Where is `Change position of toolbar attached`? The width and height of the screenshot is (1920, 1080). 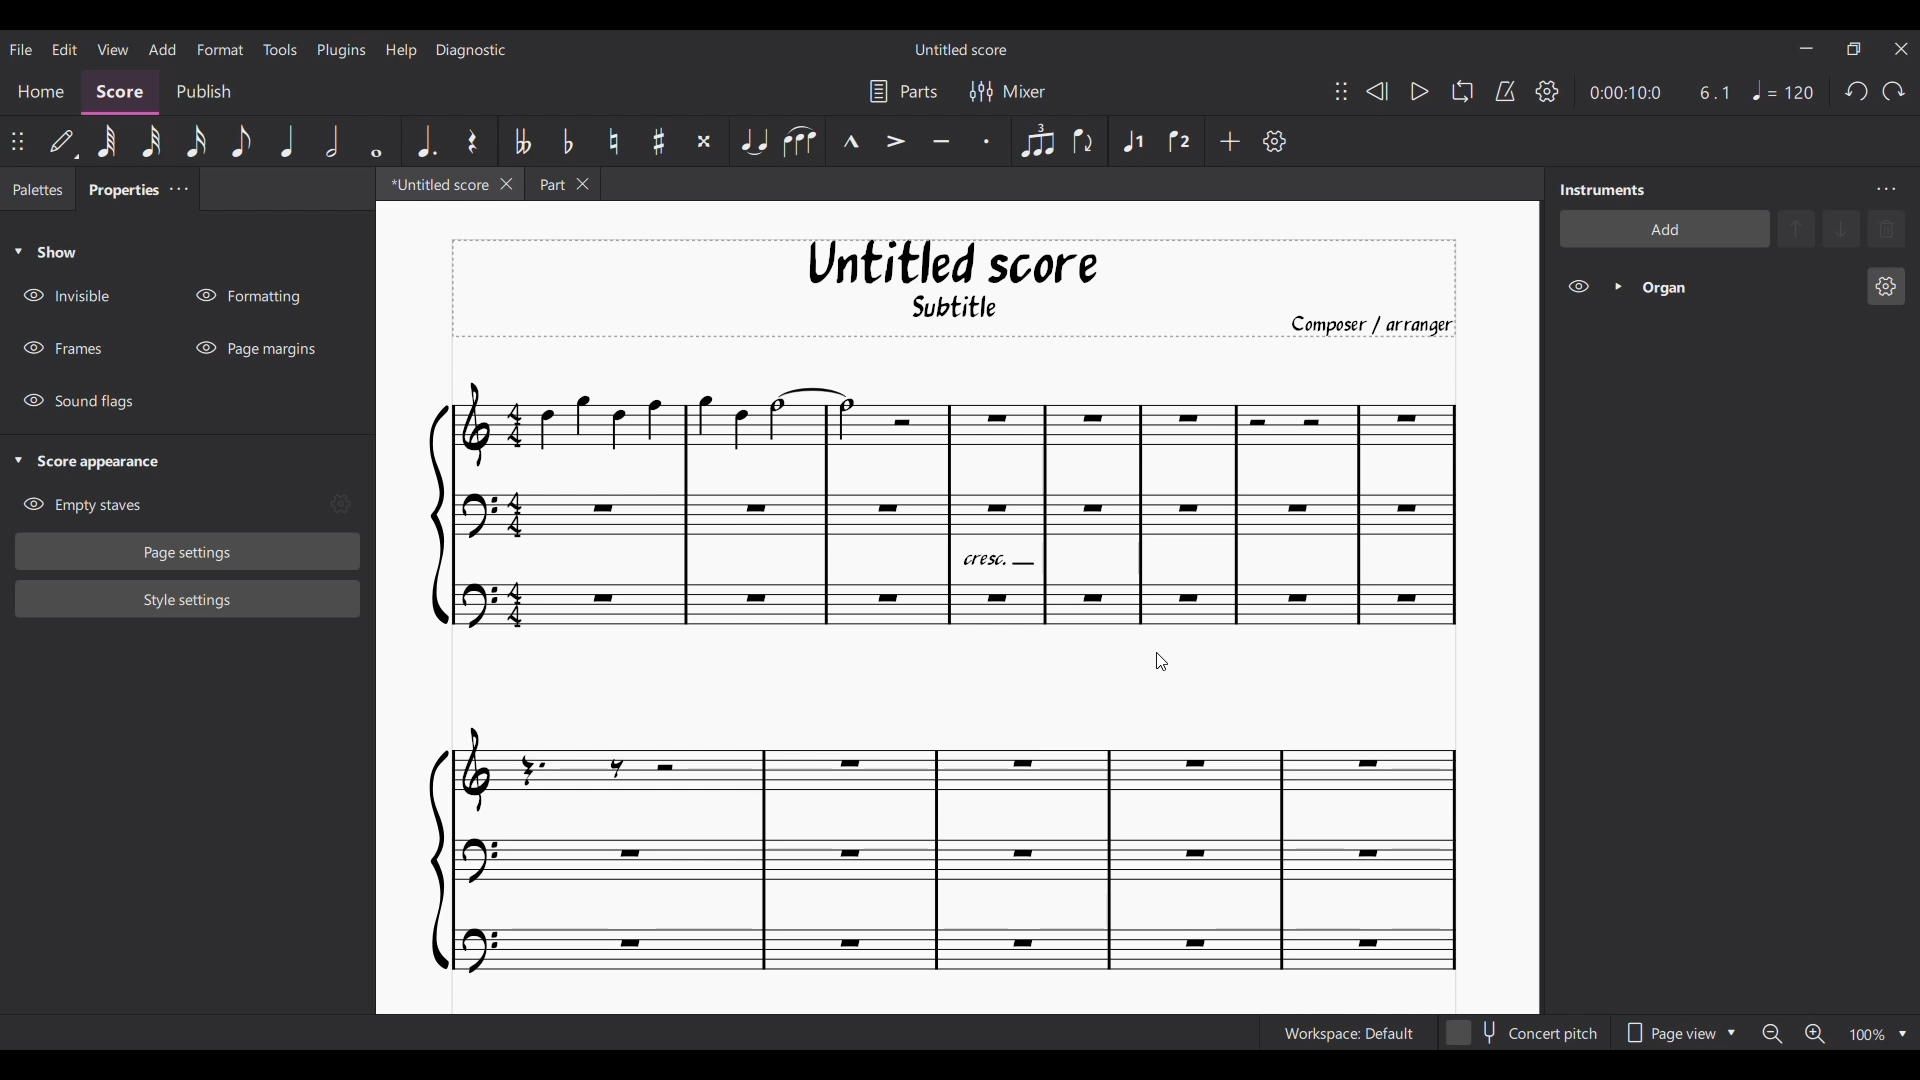 Change position of toolbar attached is located at coordinates (16, 141).